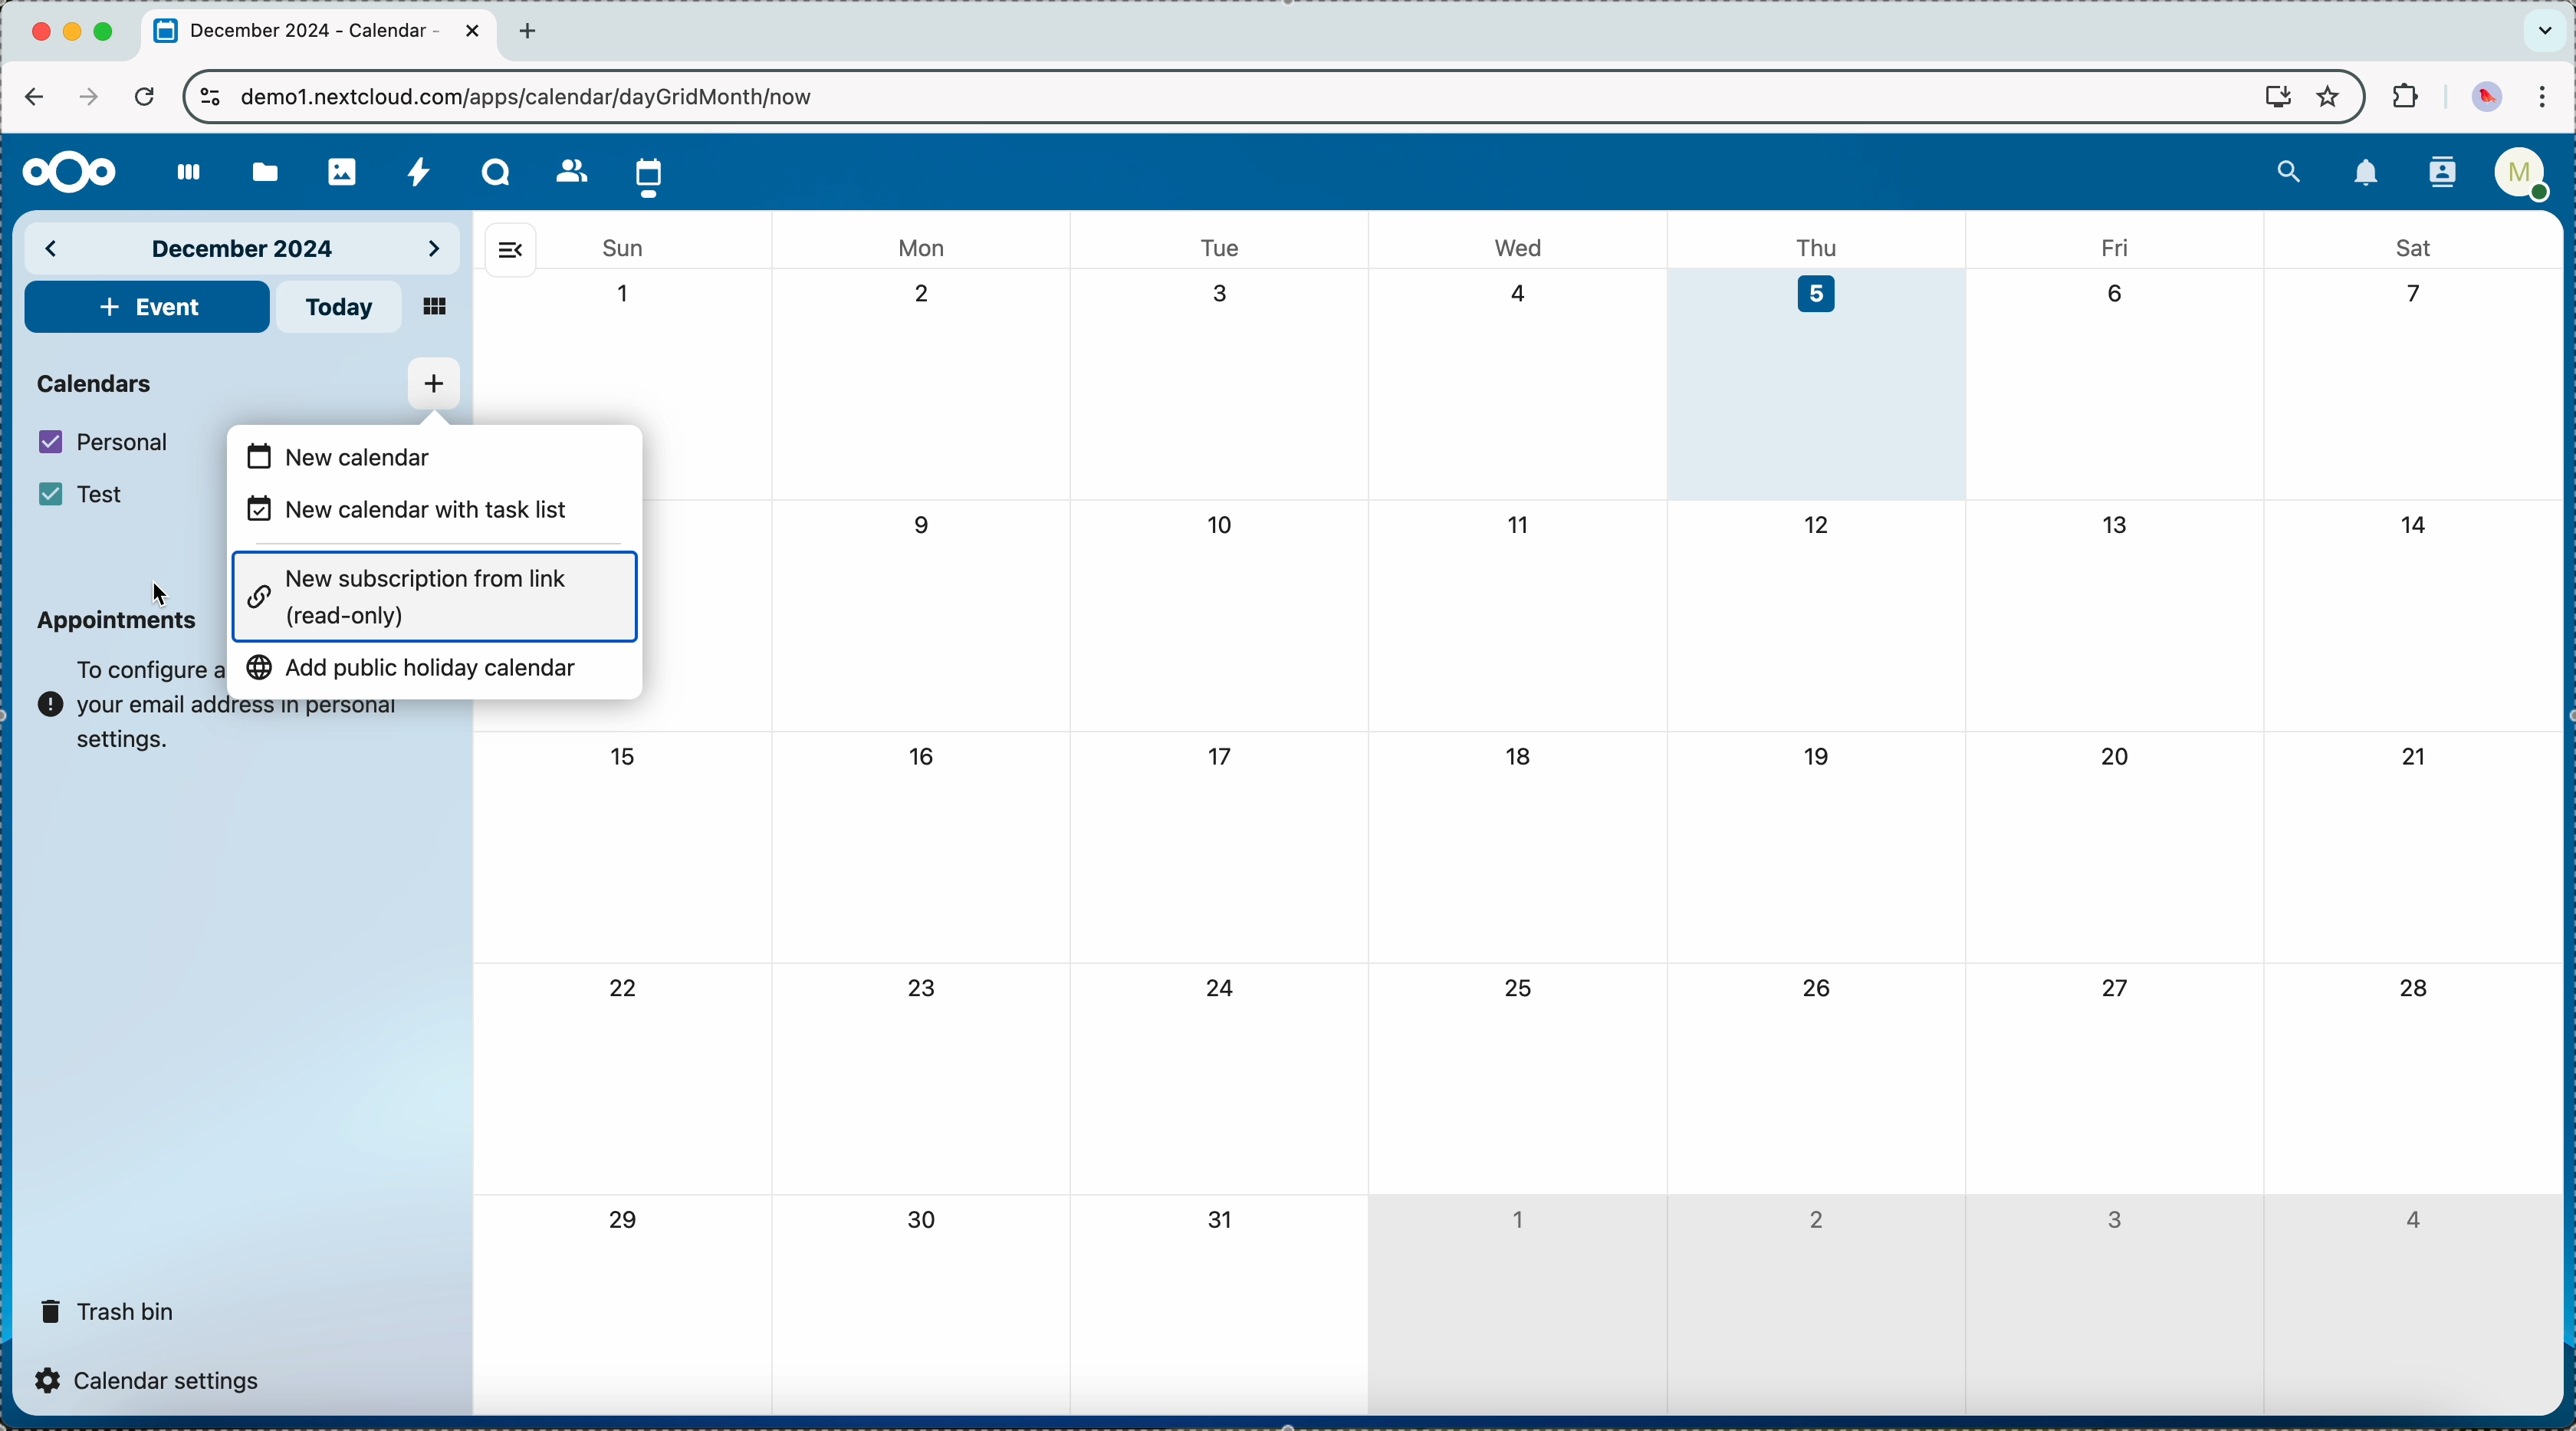 This screenshot has height=1431, width=2576. I want to click on 2, so click(1816, 1218).